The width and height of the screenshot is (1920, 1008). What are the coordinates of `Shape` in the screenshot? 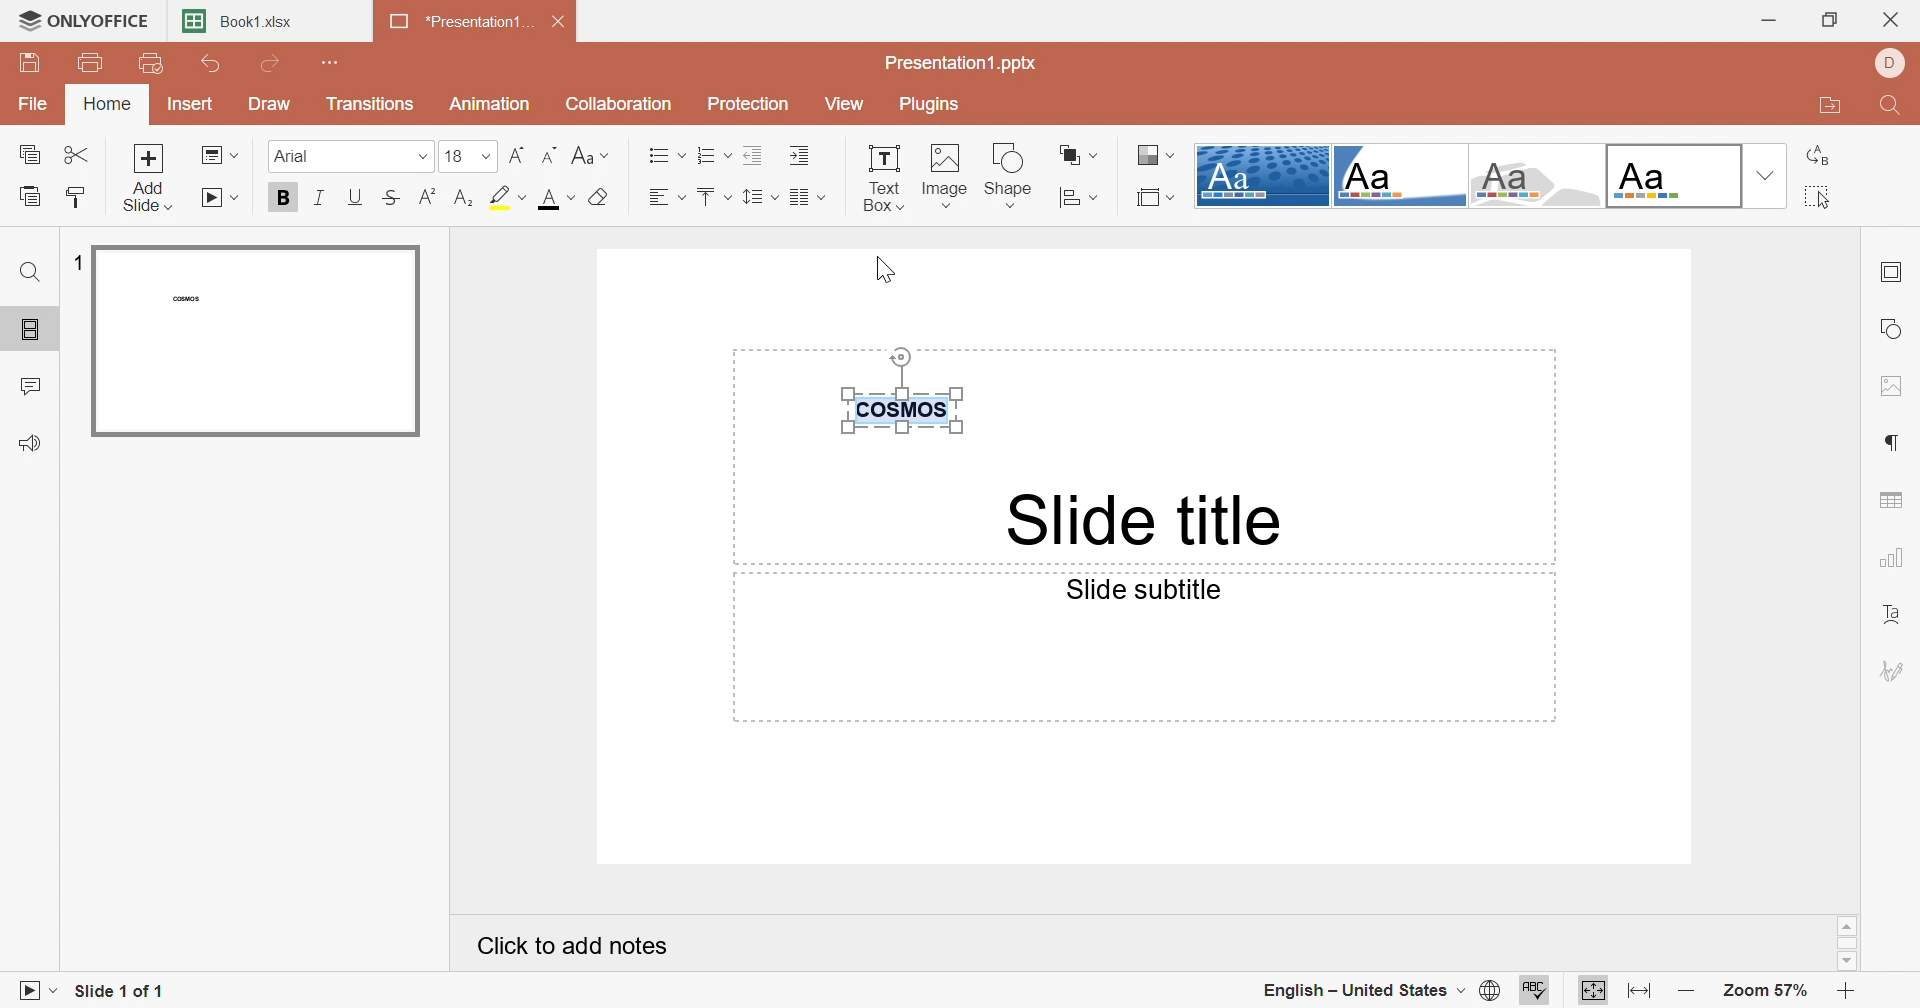 It's located at (1009, 176).